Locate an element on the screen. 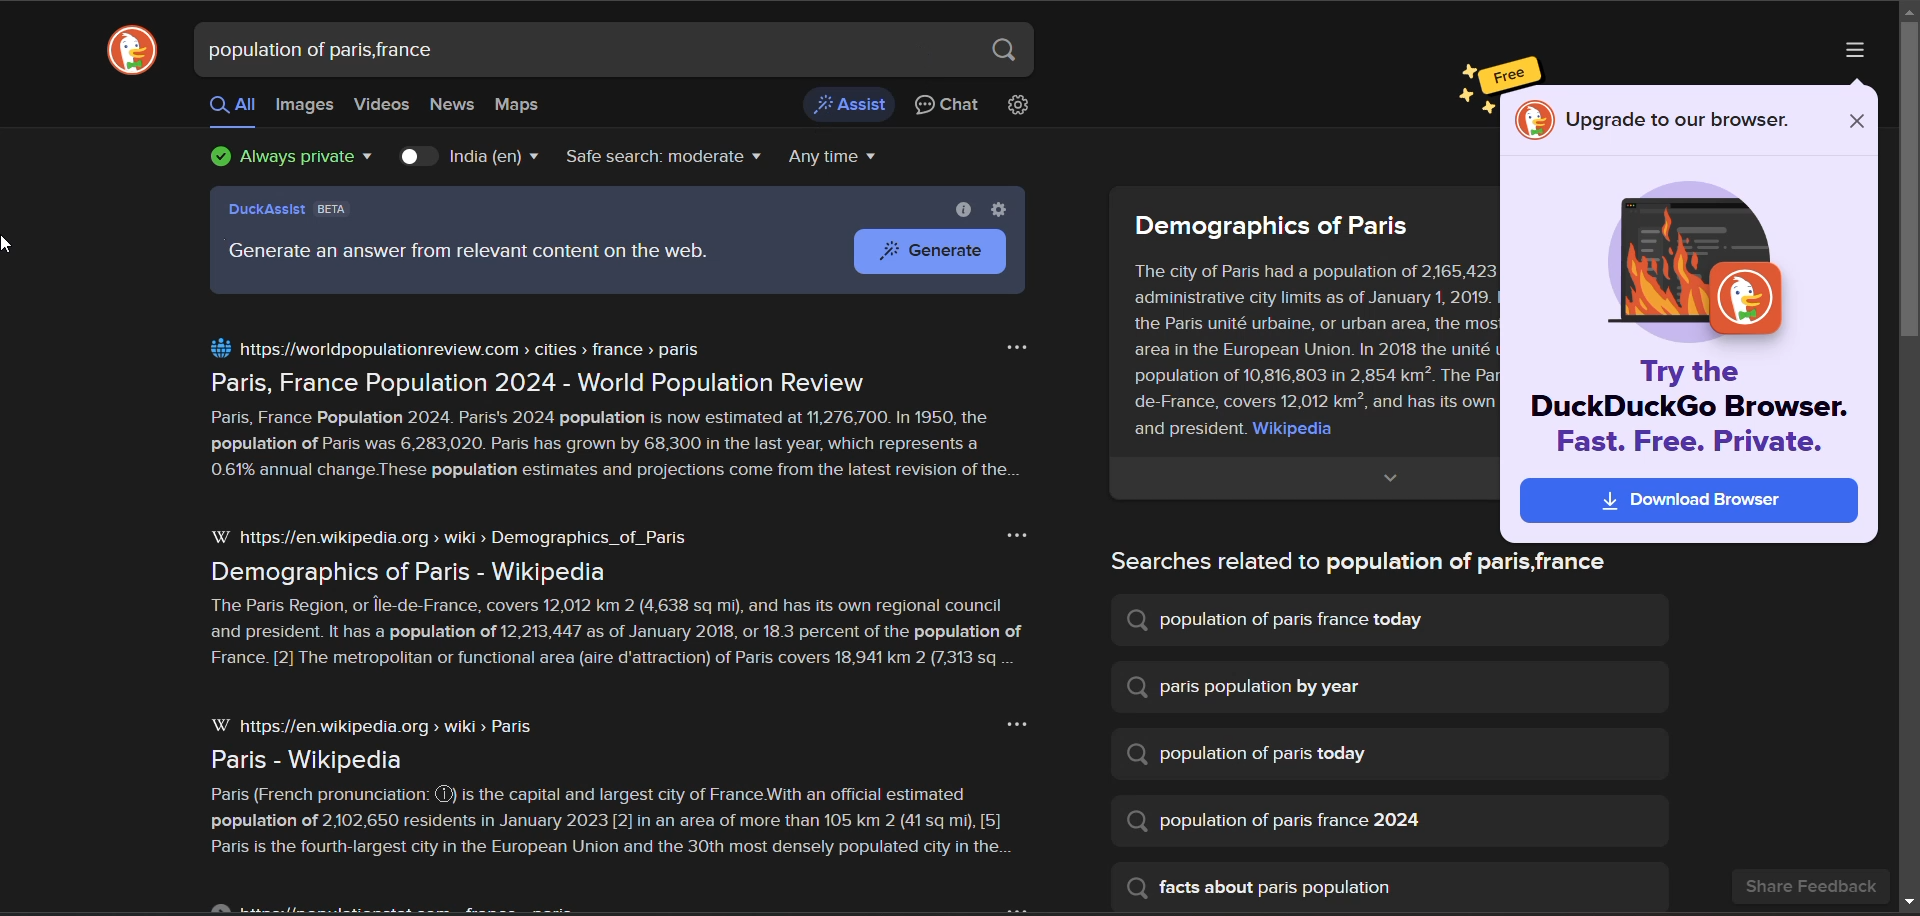 Image resolution: width=1920 pixels, height=916 pixels. country toggle key is located at coordinates (421, 157).